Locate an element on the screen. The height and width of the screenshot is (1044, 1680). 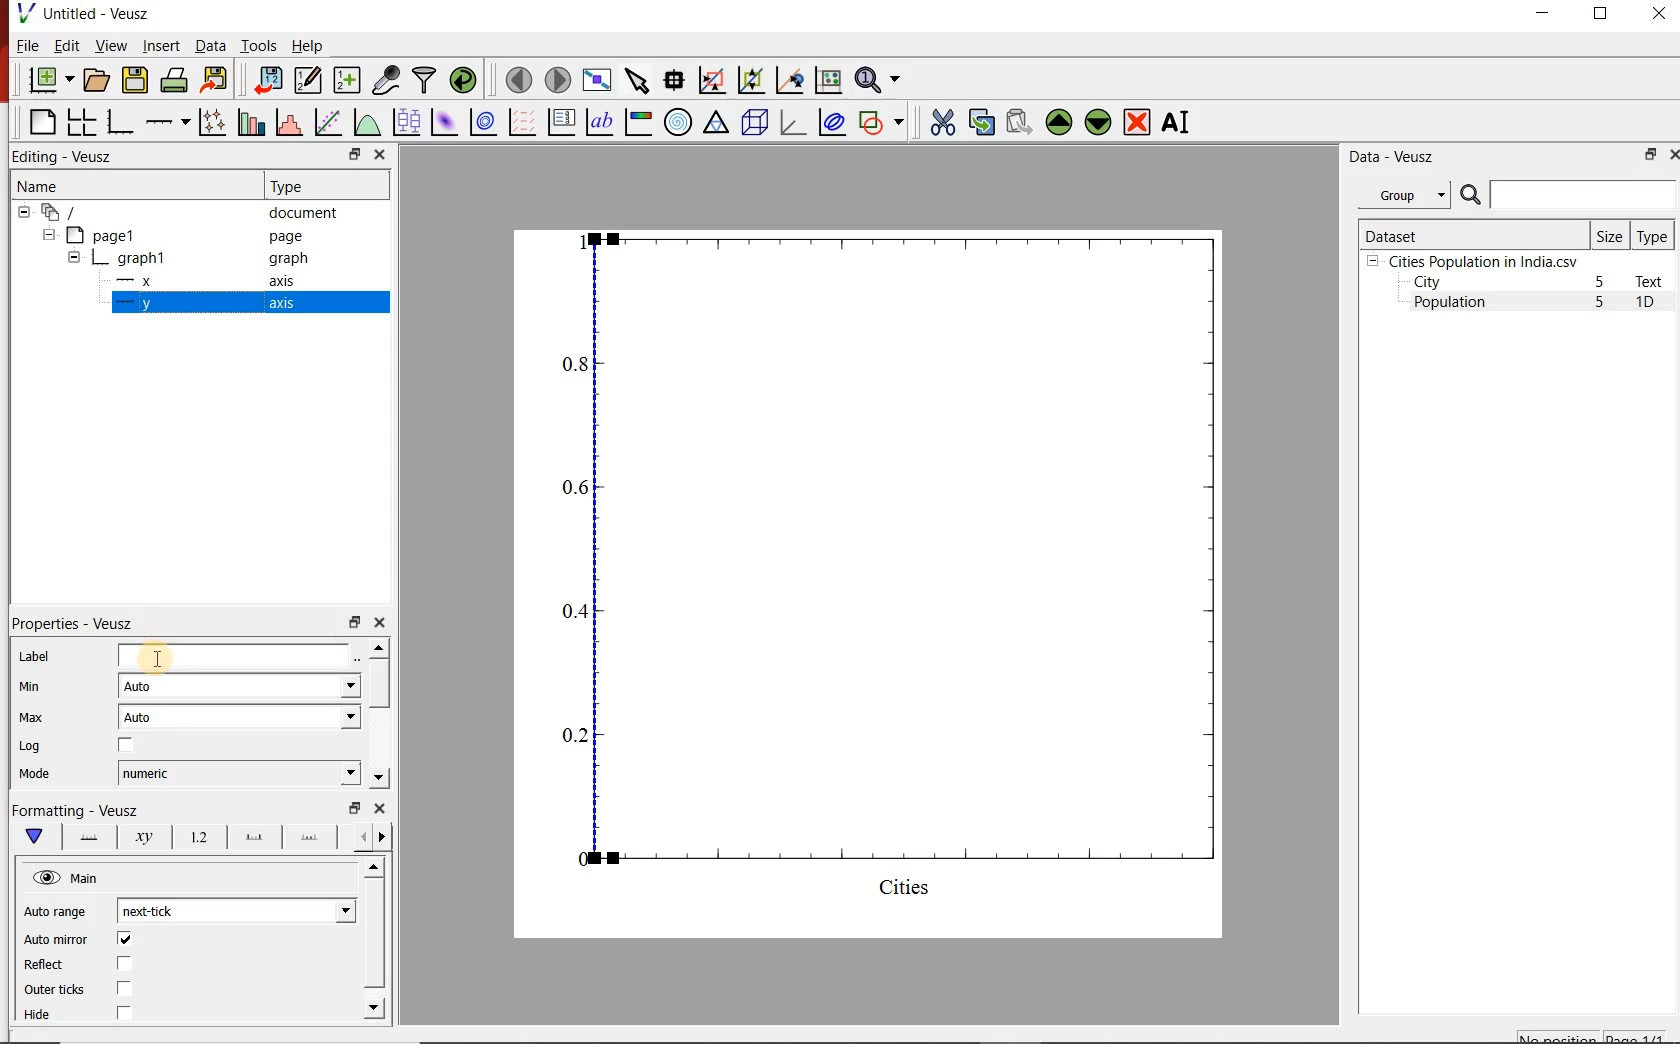
Formatting - Veusz is located at coordinates (77, 811).